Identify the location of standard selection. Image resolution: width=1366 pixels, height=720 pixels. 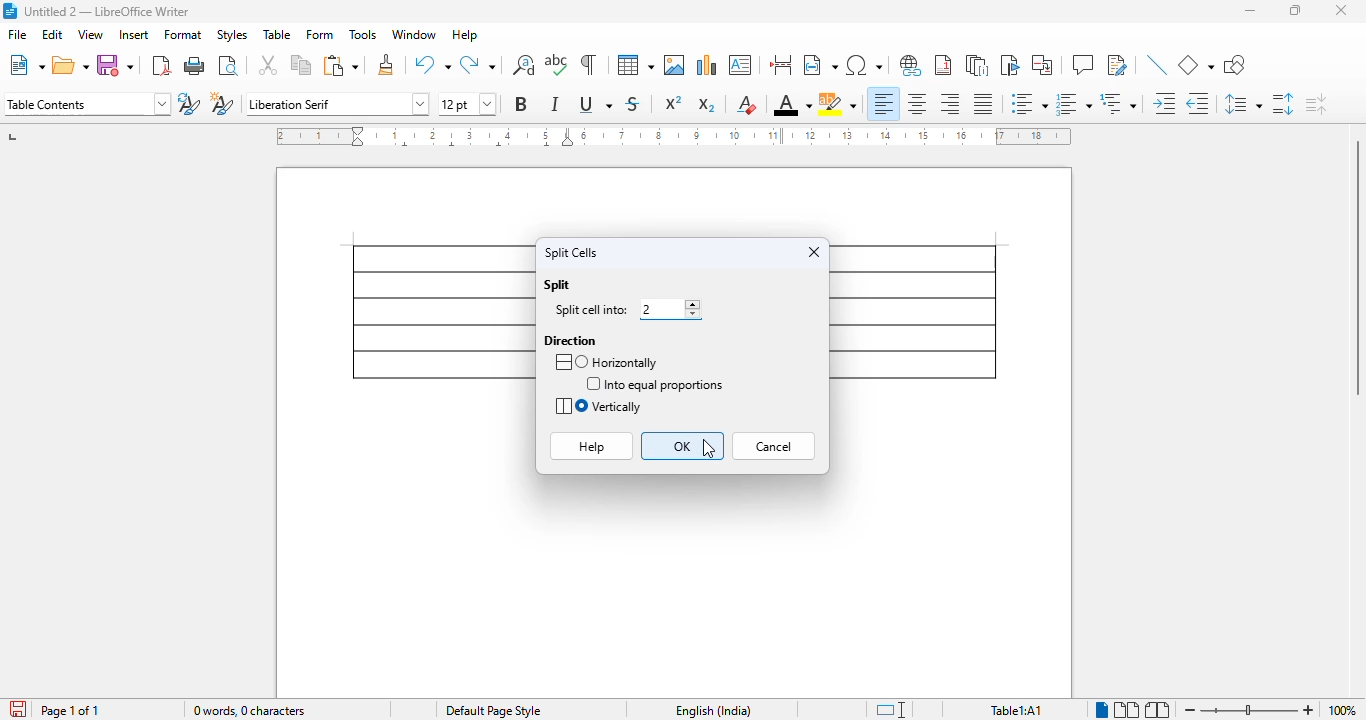
(890, 709).